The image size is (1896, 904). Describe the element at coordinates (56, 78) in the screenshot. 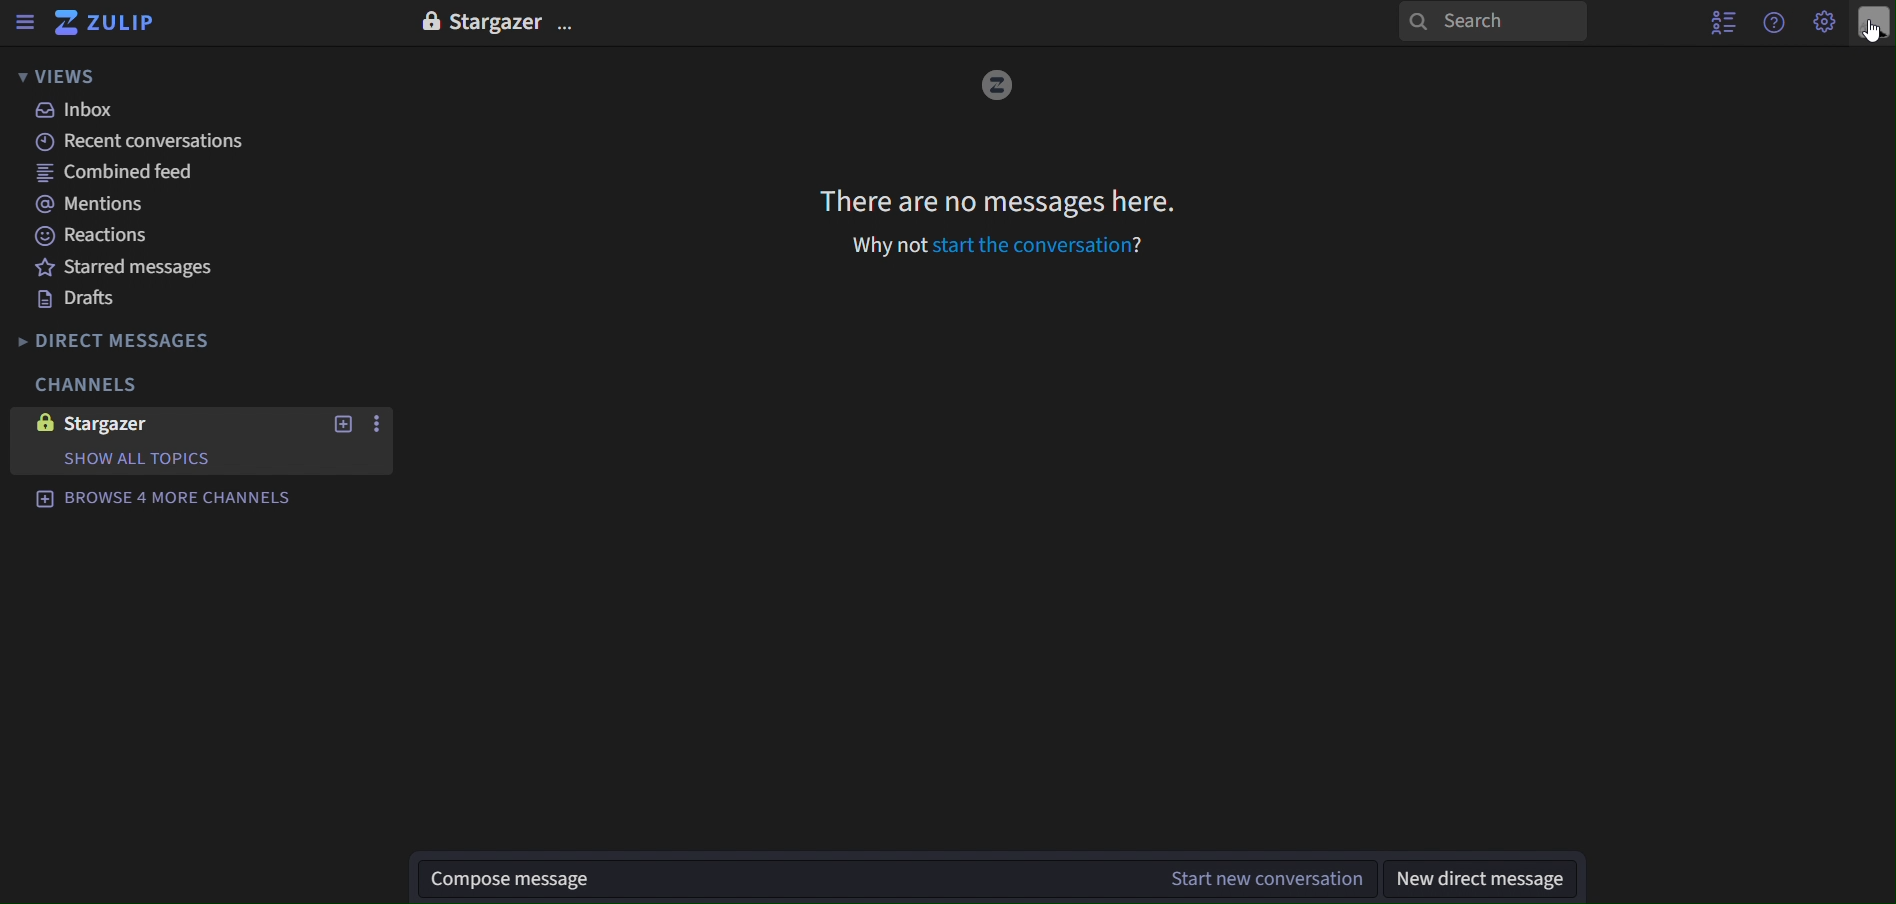

I see `views` at that location.